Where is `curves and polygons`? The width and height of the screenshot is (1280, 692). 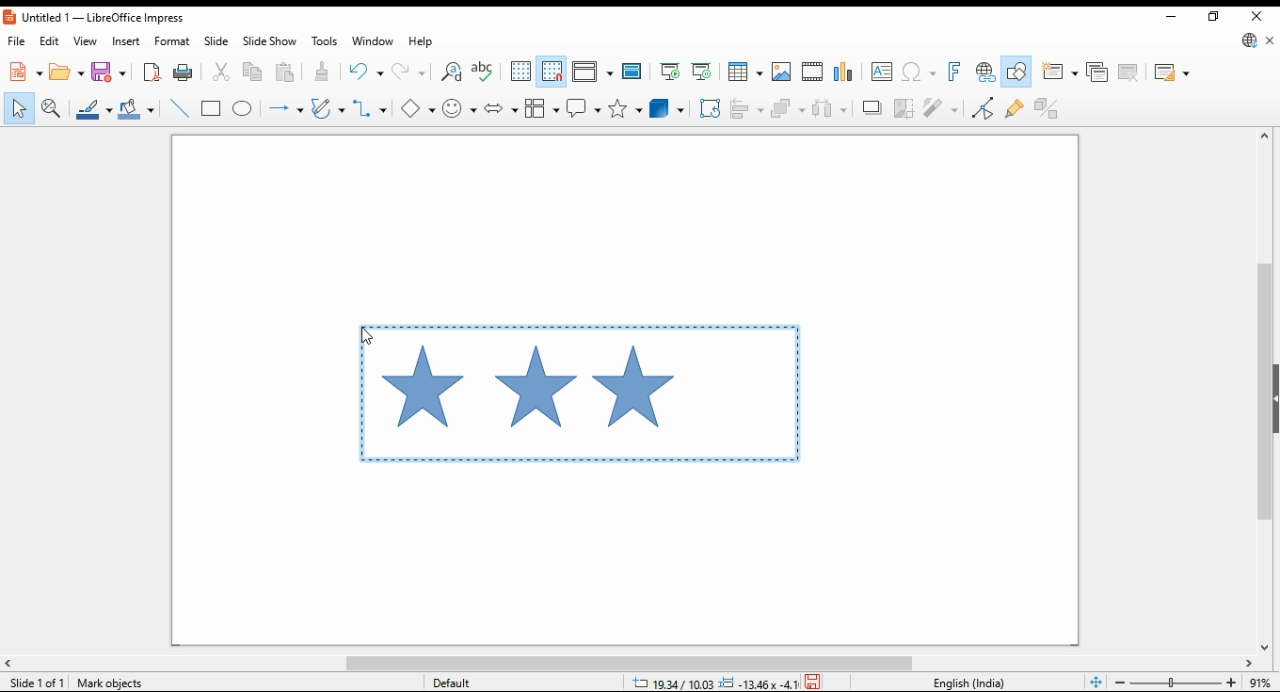
curves and polygons is located at coordinates (328, 107).